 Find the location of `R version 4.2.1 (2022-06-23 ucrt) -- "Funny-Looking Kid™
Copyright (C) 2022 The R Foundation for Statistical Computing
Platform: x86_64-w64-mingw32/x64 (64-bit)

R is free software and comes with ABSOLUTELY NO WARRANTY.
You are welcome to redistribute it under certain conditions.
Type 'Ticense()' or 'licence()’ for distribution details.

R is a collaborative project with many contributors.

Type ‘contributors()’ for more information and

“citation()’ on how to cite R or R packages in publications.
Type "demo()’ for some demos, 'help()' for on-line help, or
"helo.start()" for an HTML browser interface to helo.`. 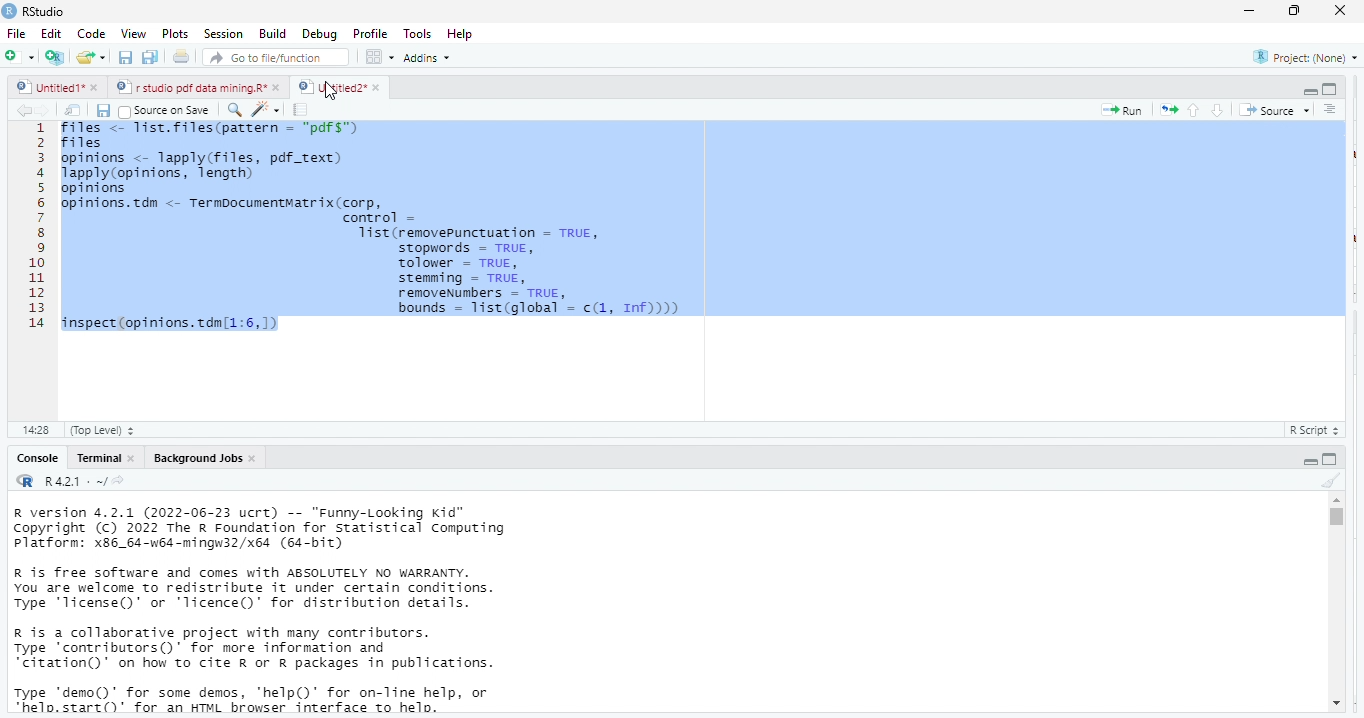

R version 4.2.1 (2022-06-23 ucrt) -- "Funny-Looking Kid™
Copyright (C) 2022 The R Foundation for Statistical Computing
Platform: x86_64-w64-mingw32/x64 (64-bit)

R is free software and comes with ABSOLUTELY NO WARRANTY.
You are welcome to redistribute it under certain conditions.
Type 'Ticense()' or 'licence()’ for distribution details.

R is a collaborative project with many contributors.

Type ‘contributors()’ for more information and

“citation()’ on how to cite R or R packages in publications.
Type "demo()’ for some demos, 'help()' for on-line help, or
"helo.start()" for an HTML browser interface to helo. is located at coordinates (291, 611).